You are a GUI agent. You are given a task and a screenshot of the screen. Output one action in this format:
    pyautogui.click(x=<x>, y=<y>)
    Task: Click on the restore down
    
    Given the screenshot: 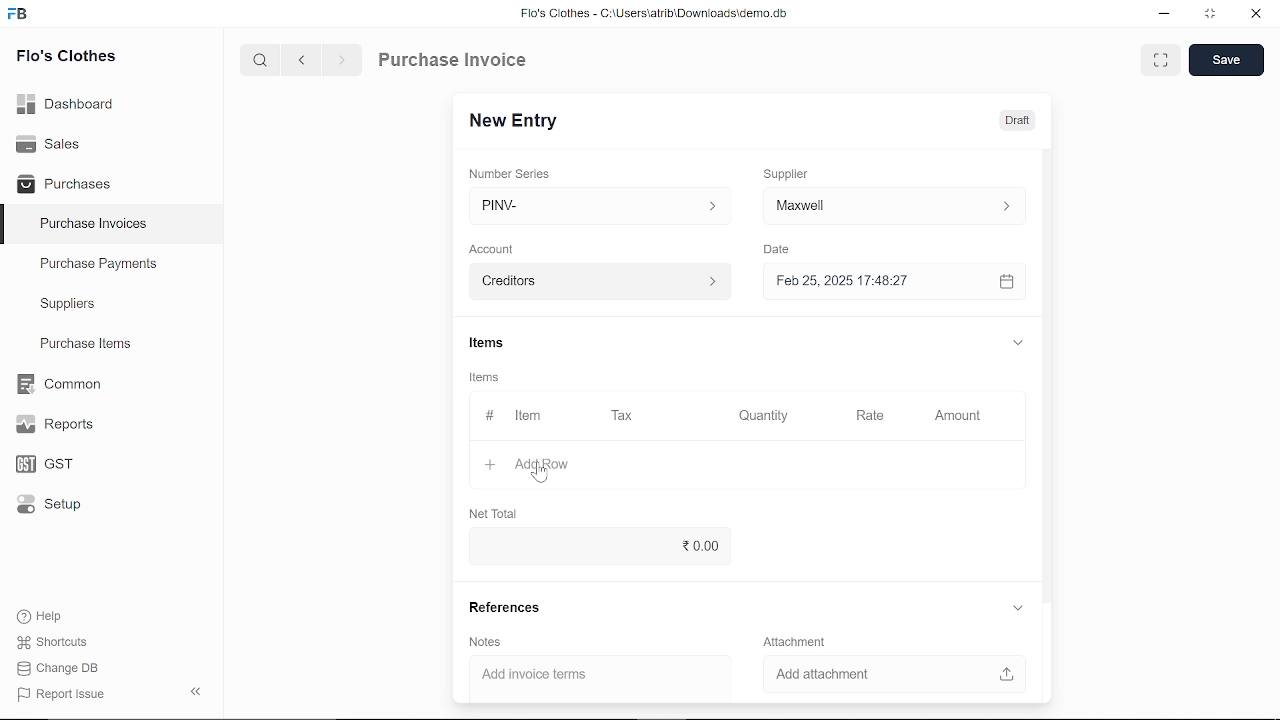 What is the action you would take?
    pyautogui.click(x=1214, y=15)
    